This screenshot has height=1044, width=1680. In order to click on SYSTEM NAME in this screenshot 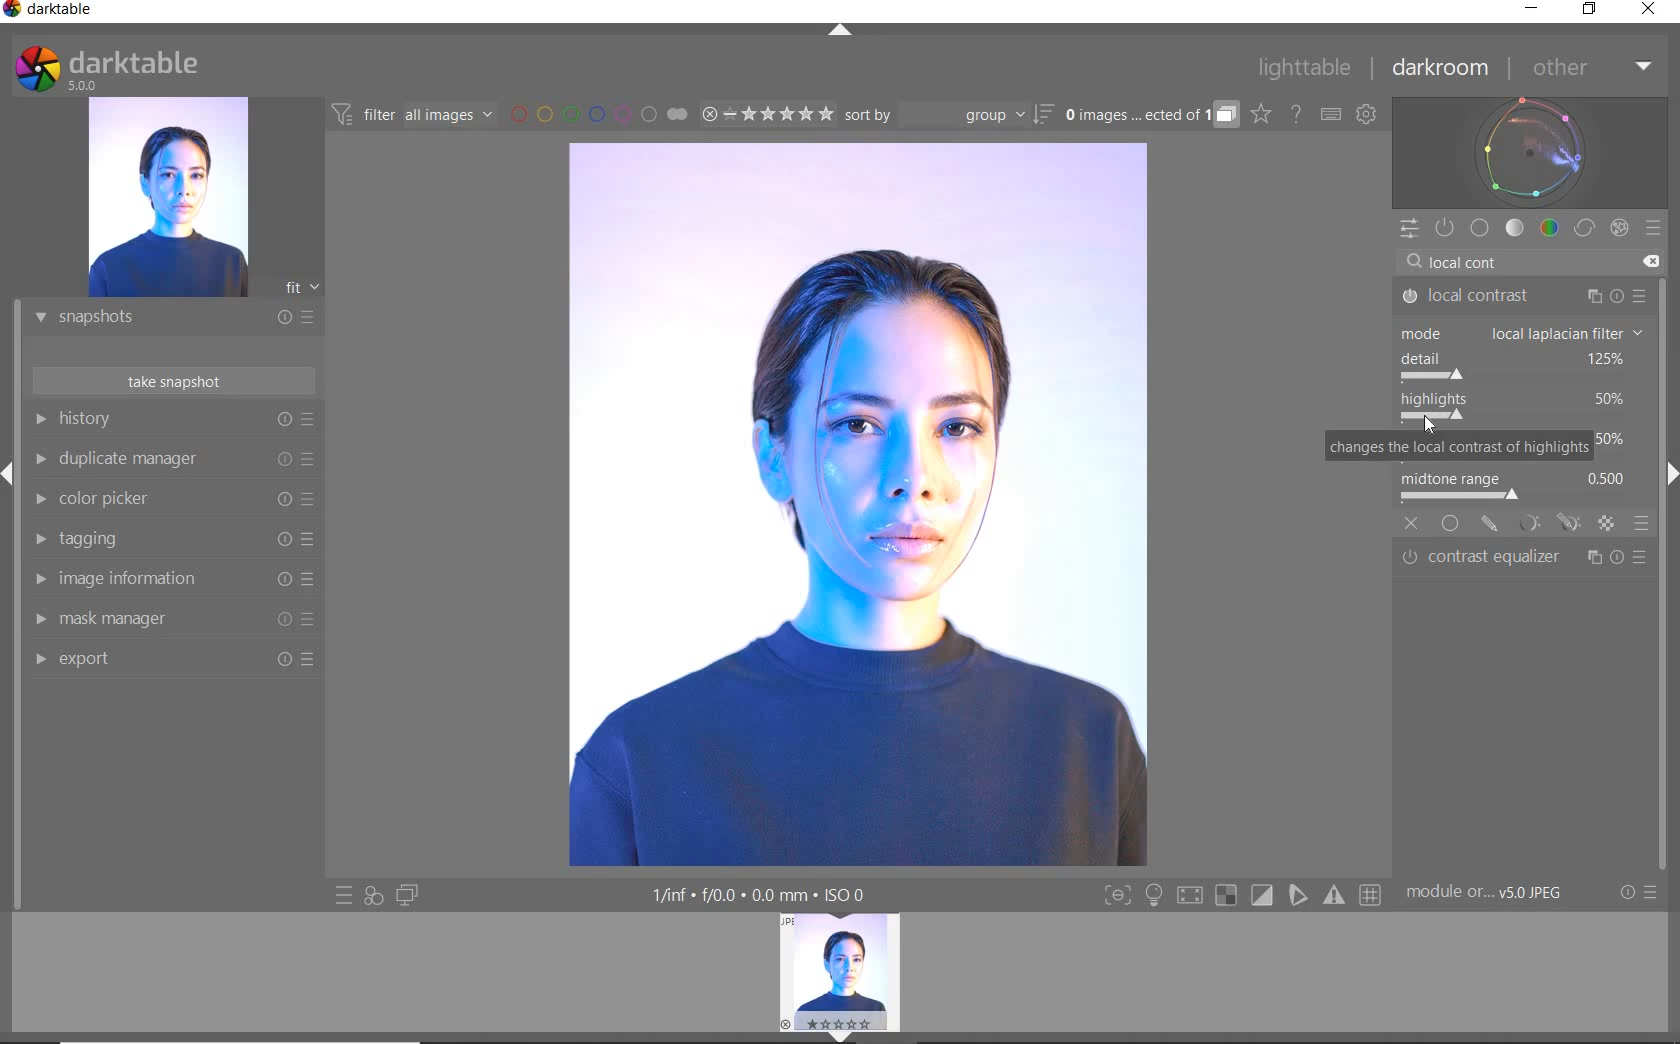, I will do `click(52, 13)`.